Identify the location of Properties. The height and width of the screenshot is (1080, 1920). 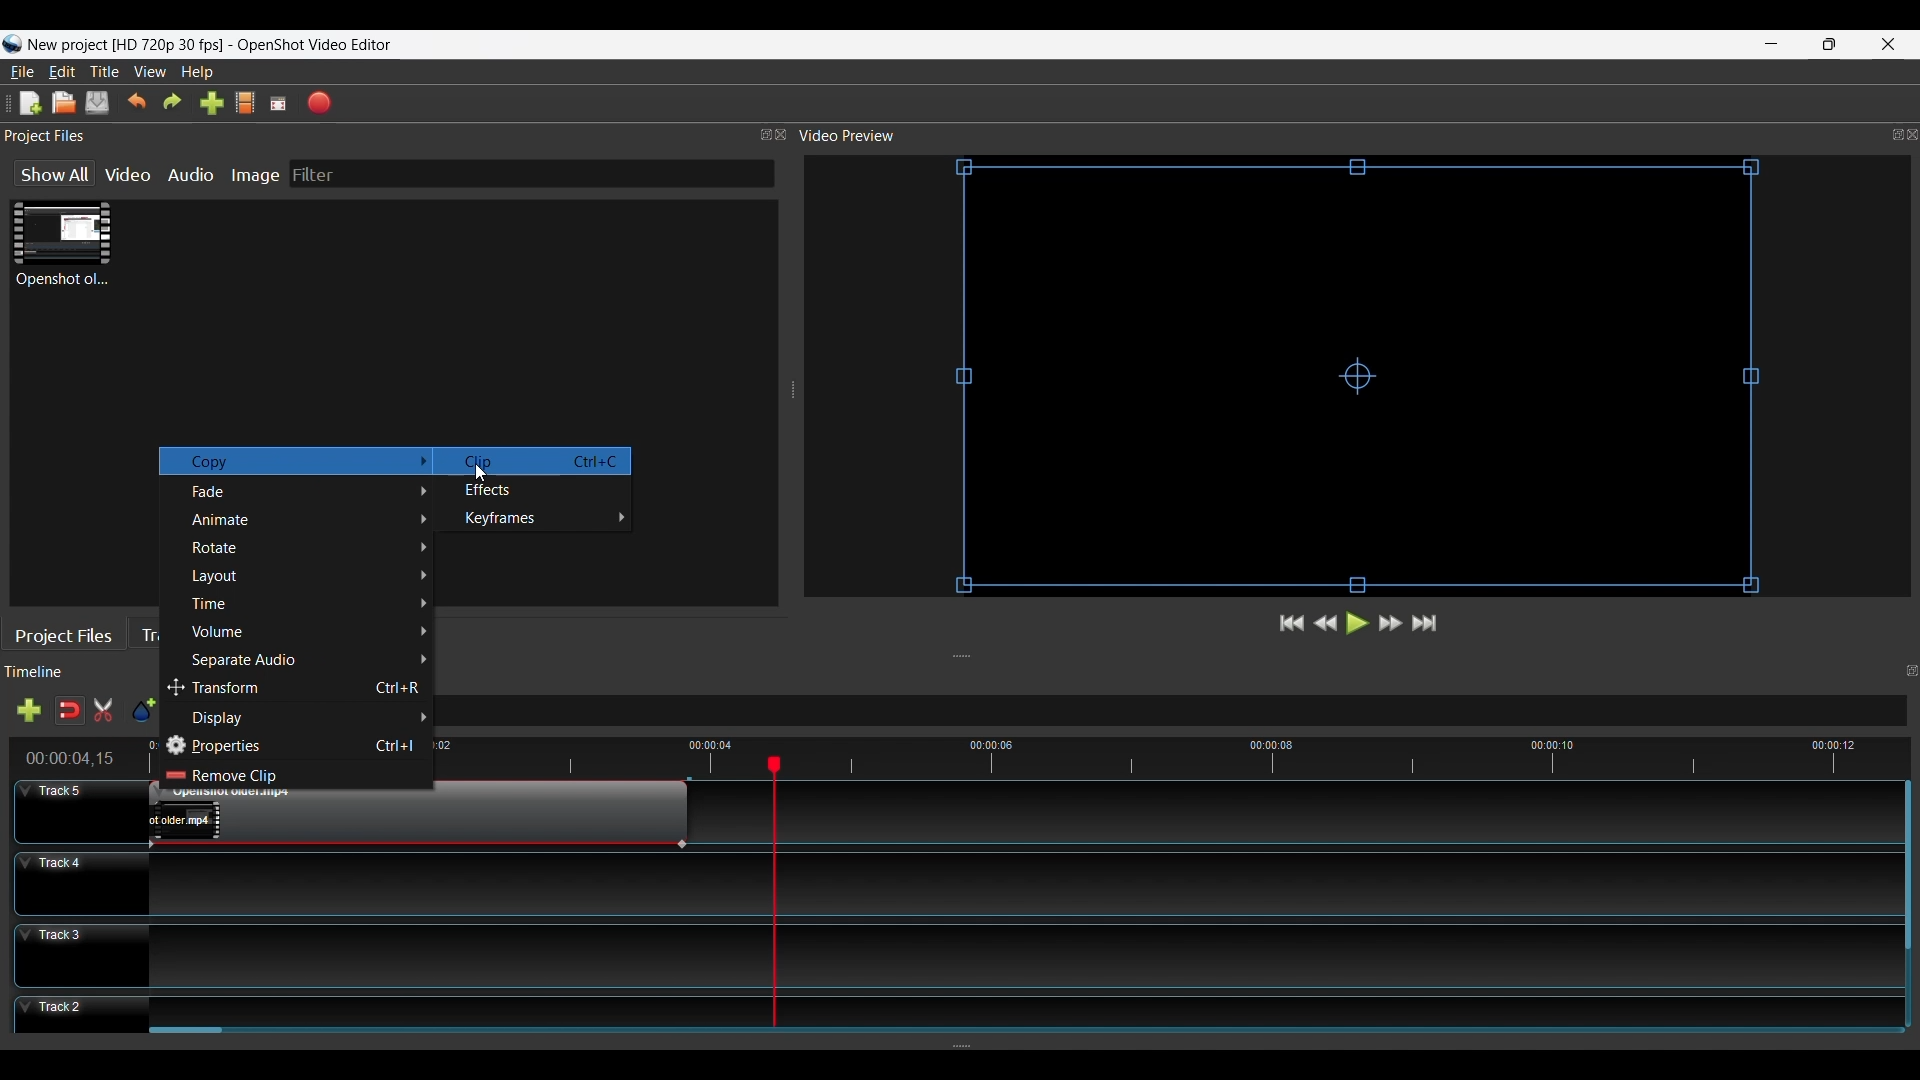
(298, 743).